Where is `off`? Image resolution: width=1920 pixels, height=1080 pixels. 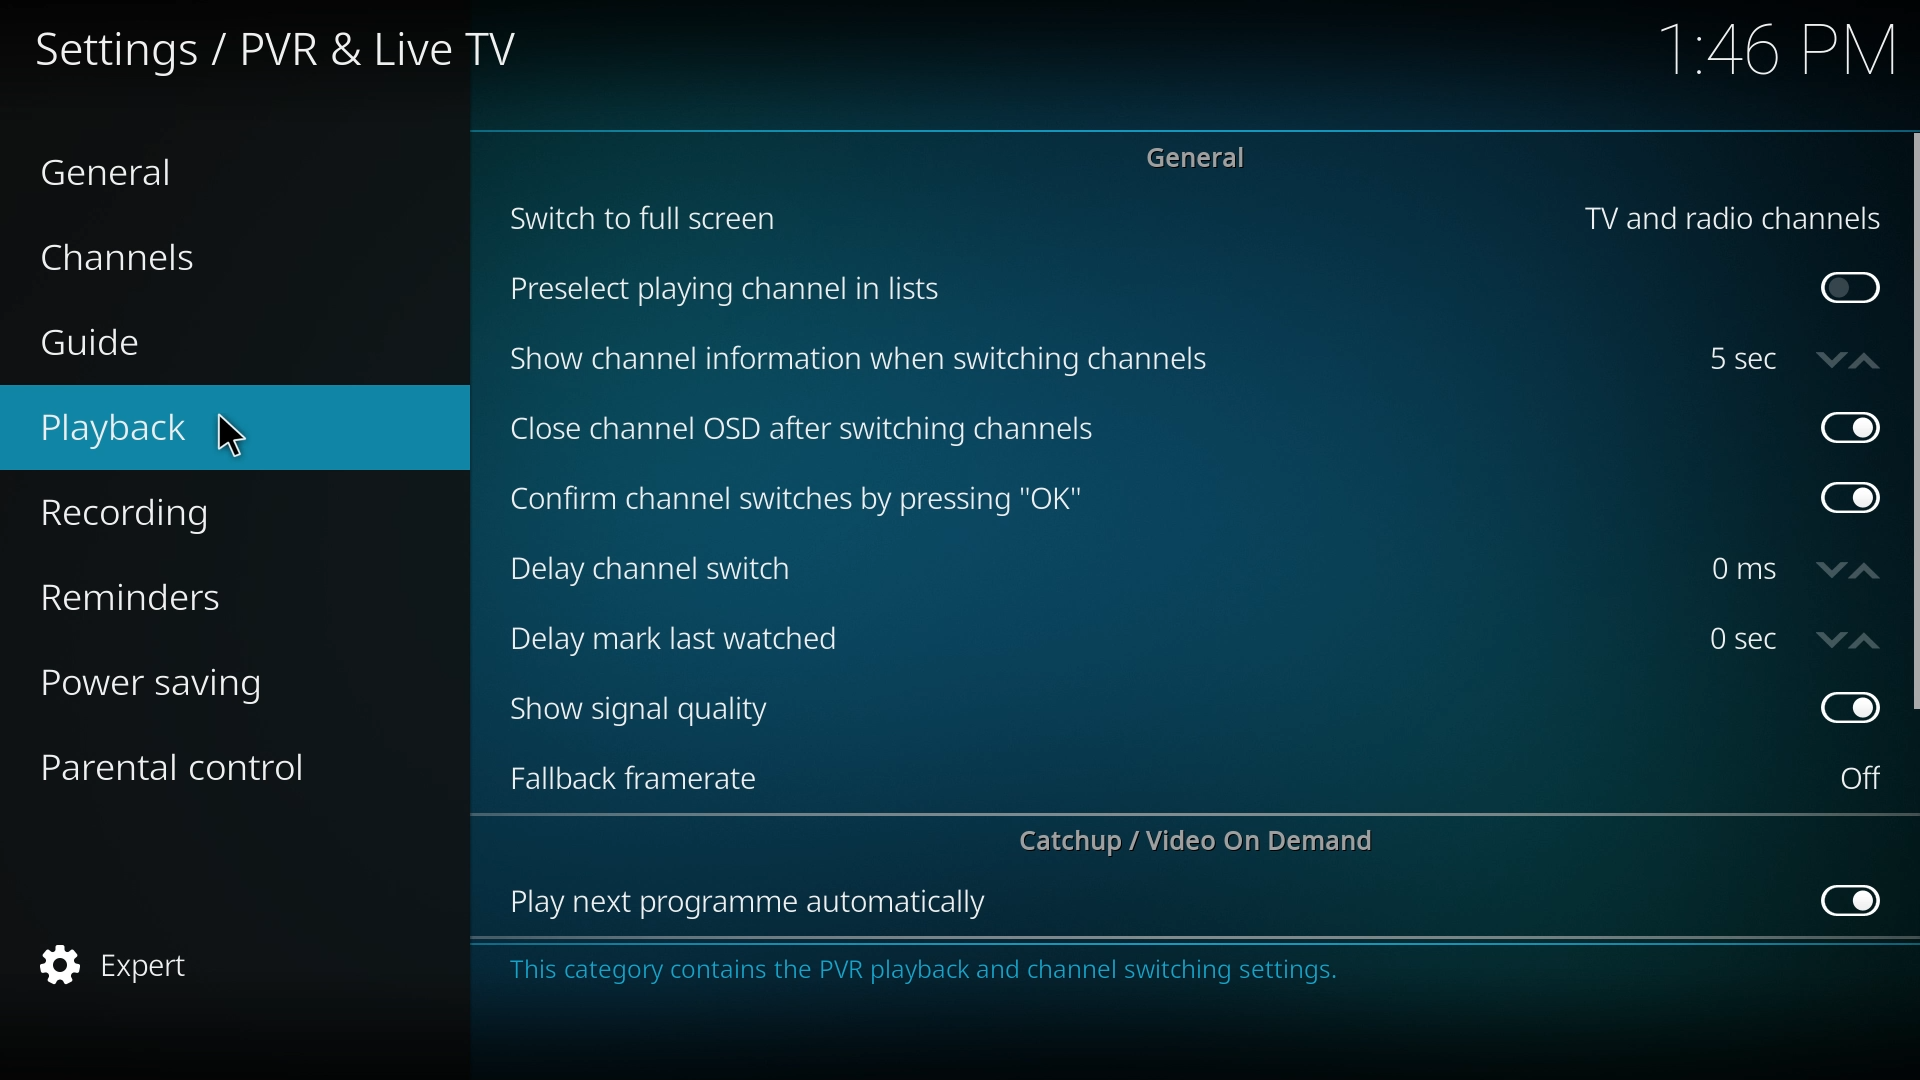 off is located at coordinates (1854, 898).